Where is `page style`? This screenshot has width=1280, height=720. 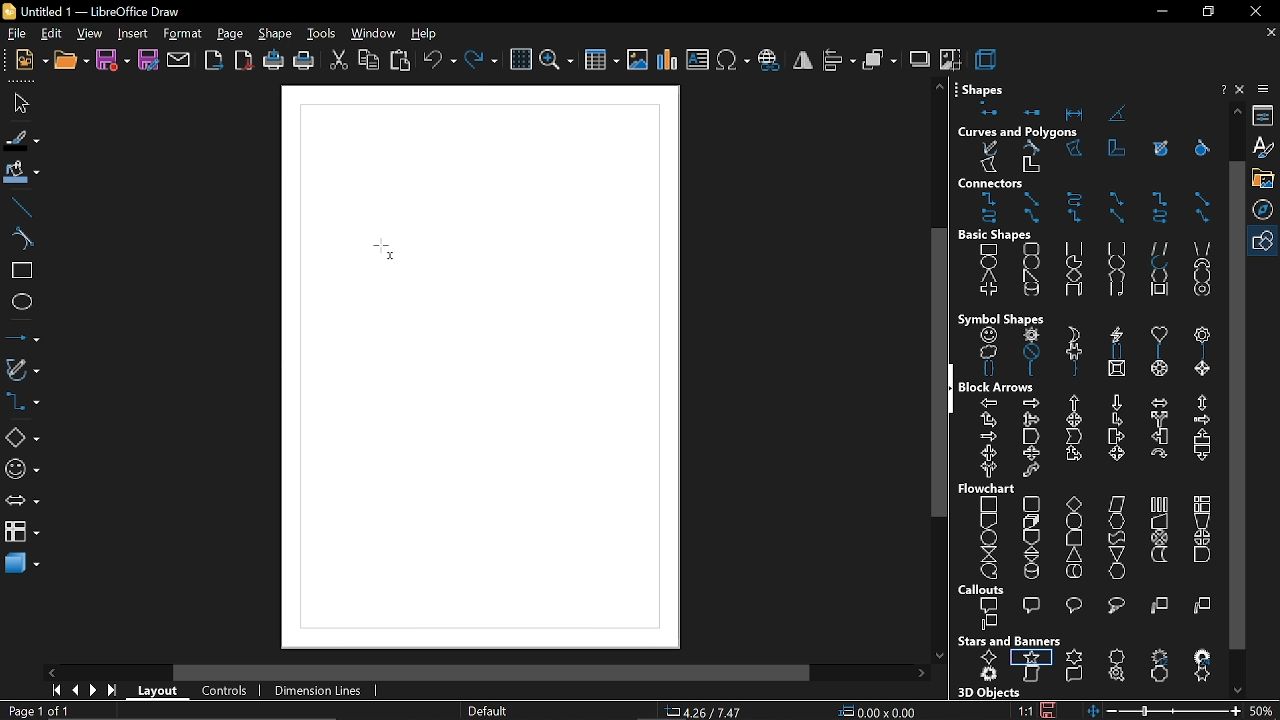 page style is located at coordinates (487, 712).